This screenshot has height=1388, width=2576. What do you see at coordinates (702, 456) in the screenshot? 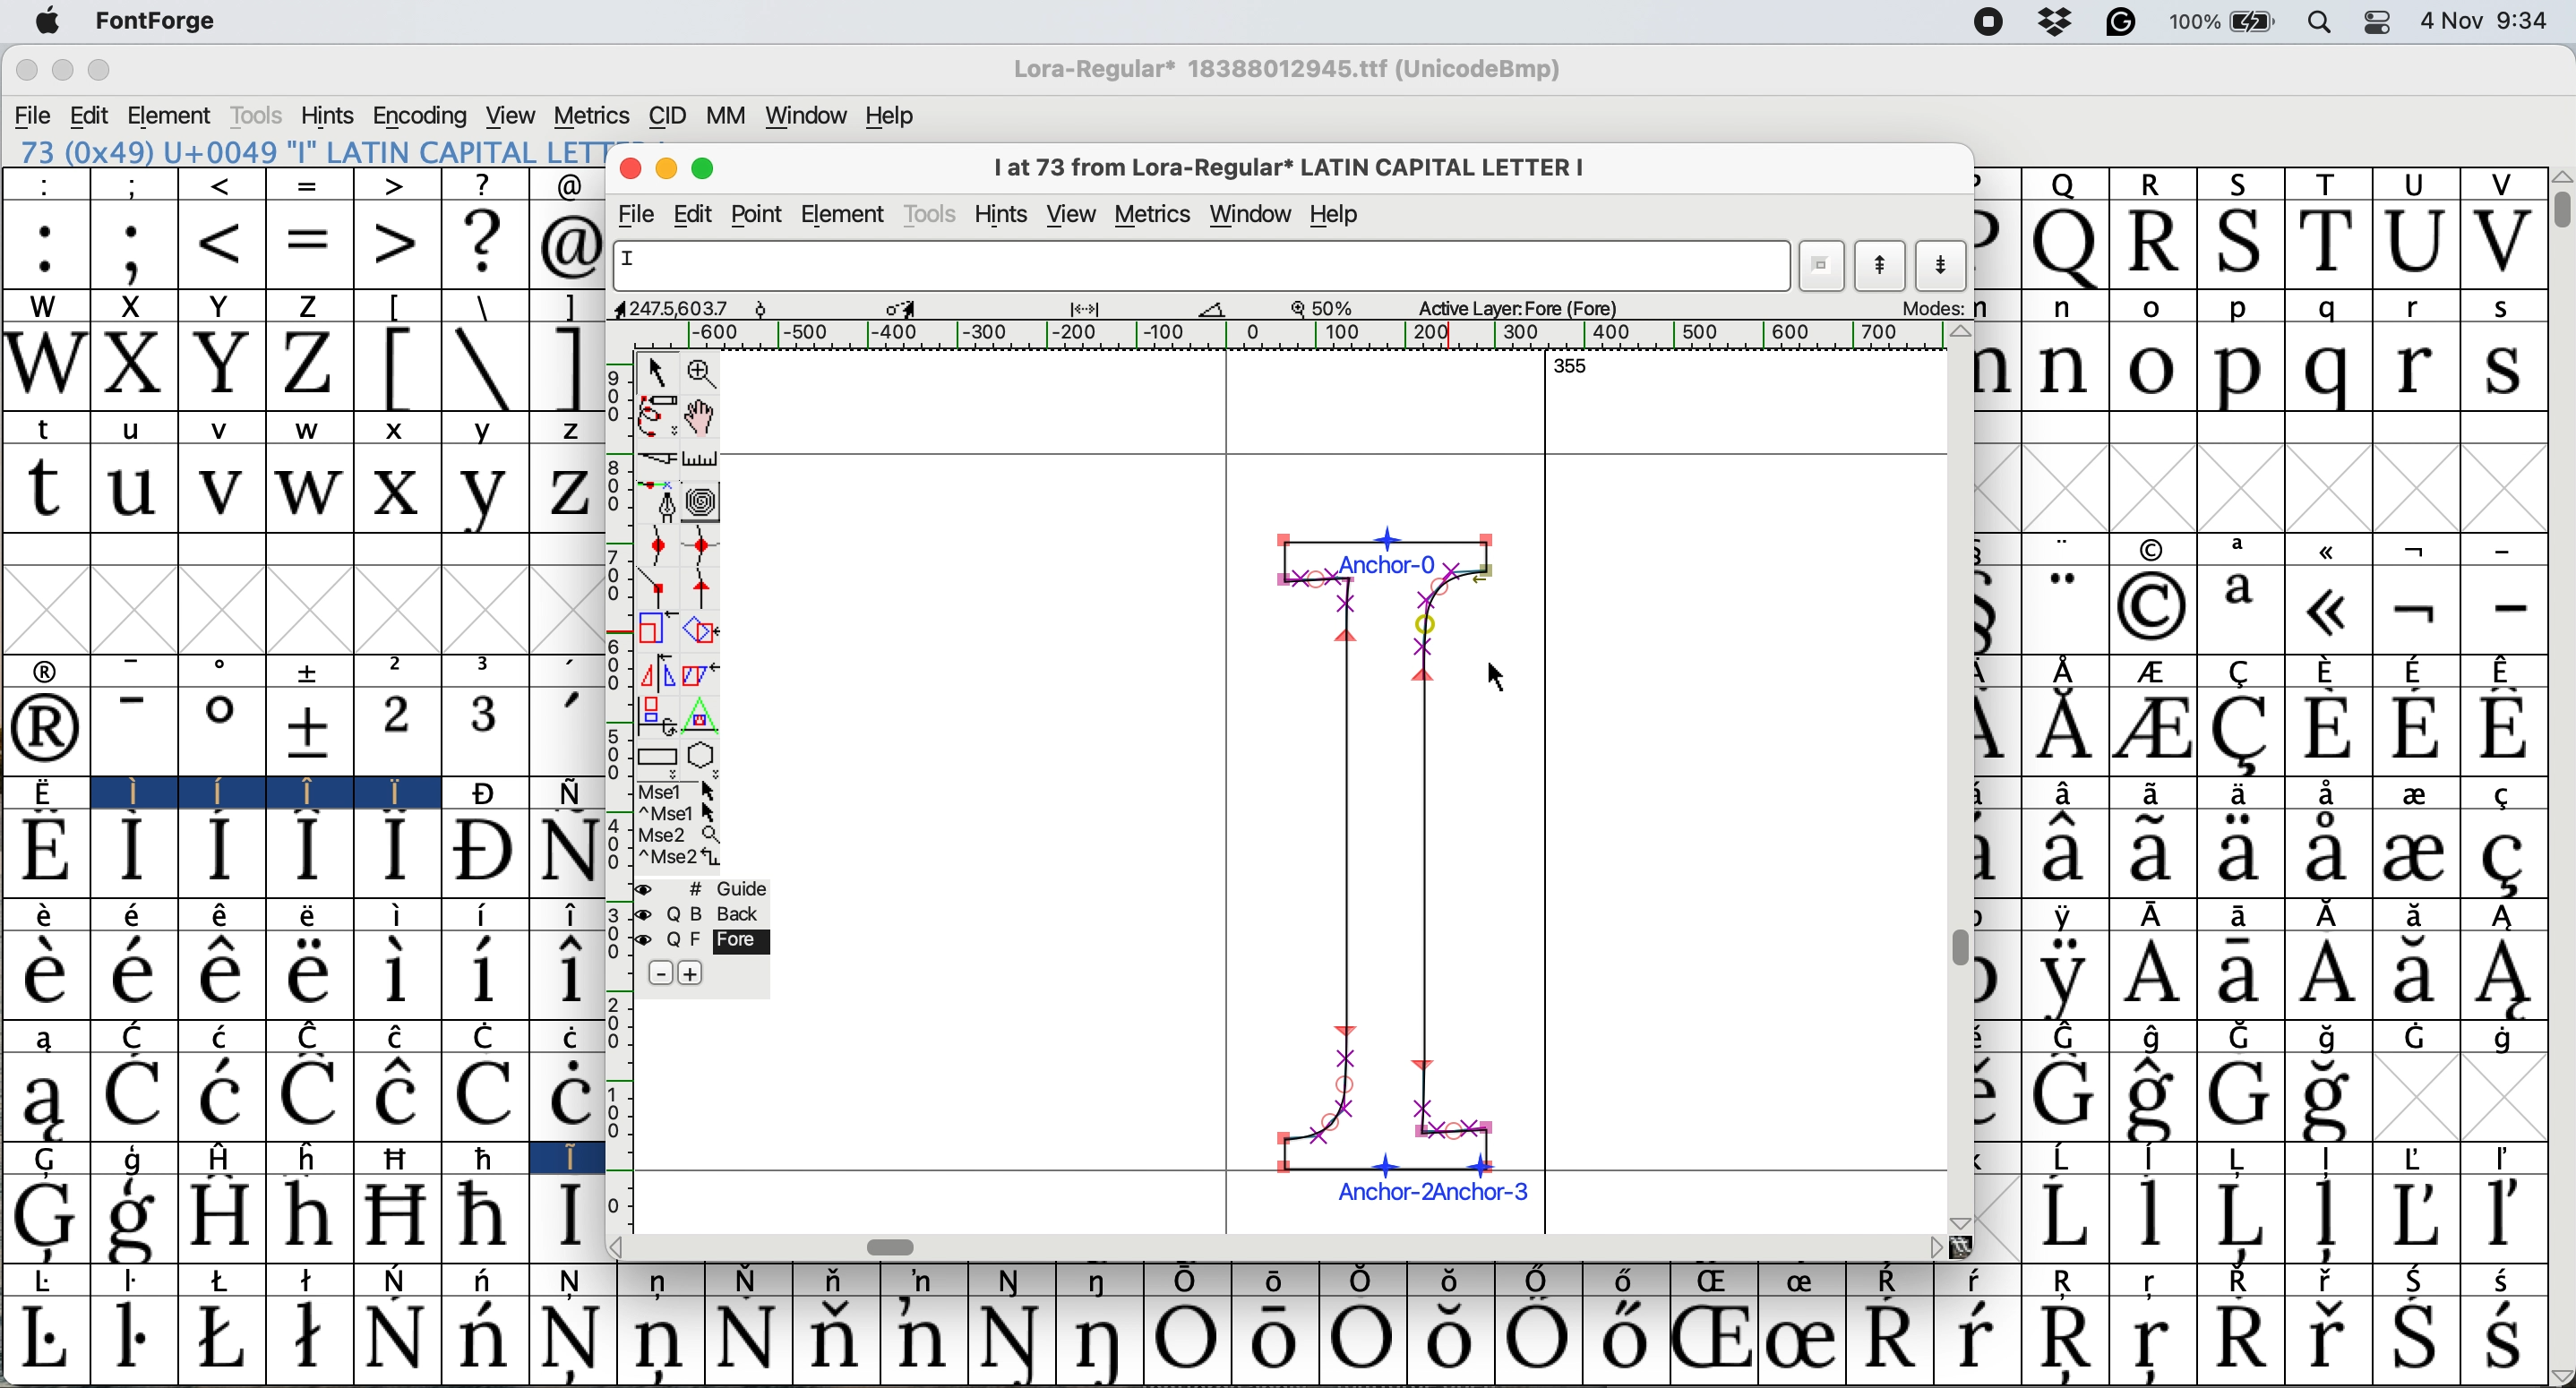
I see `measure distance` at bounding box center [702, 456].